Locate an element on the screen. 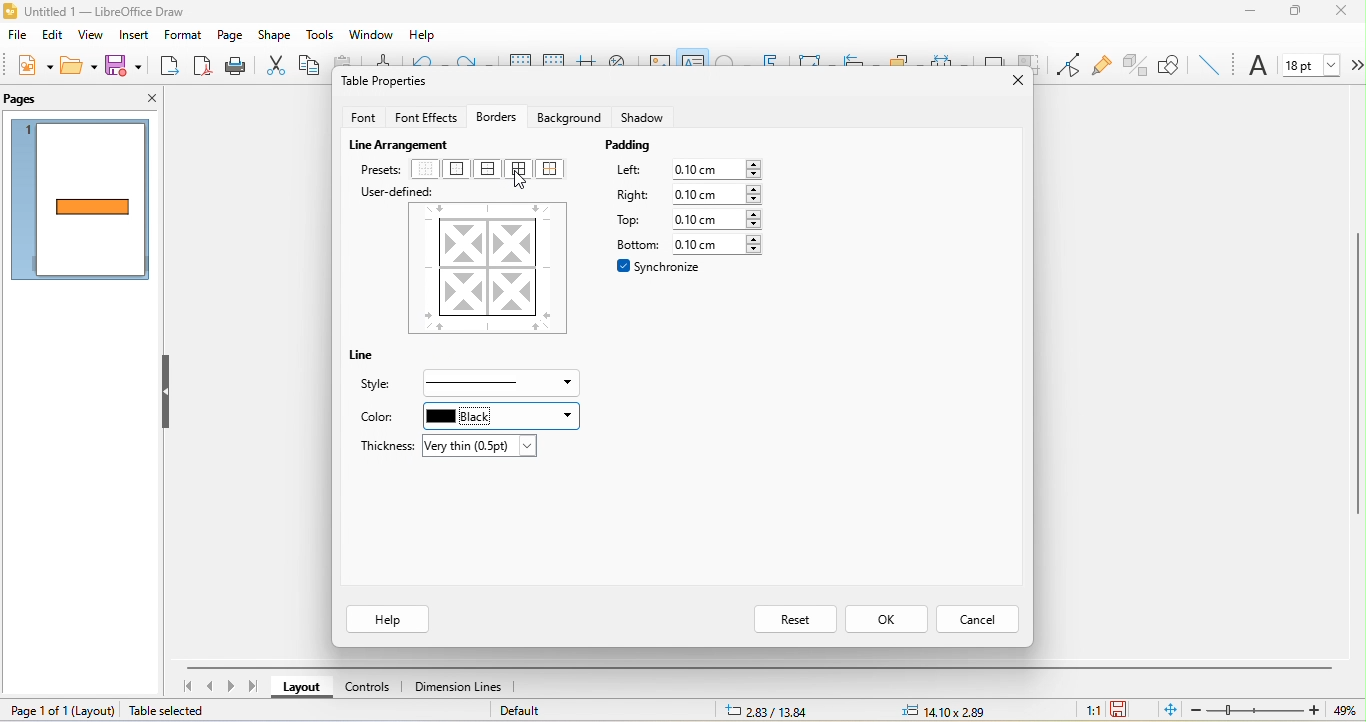 The image size is (1366, 722). default is located at coordinates (542, 710).